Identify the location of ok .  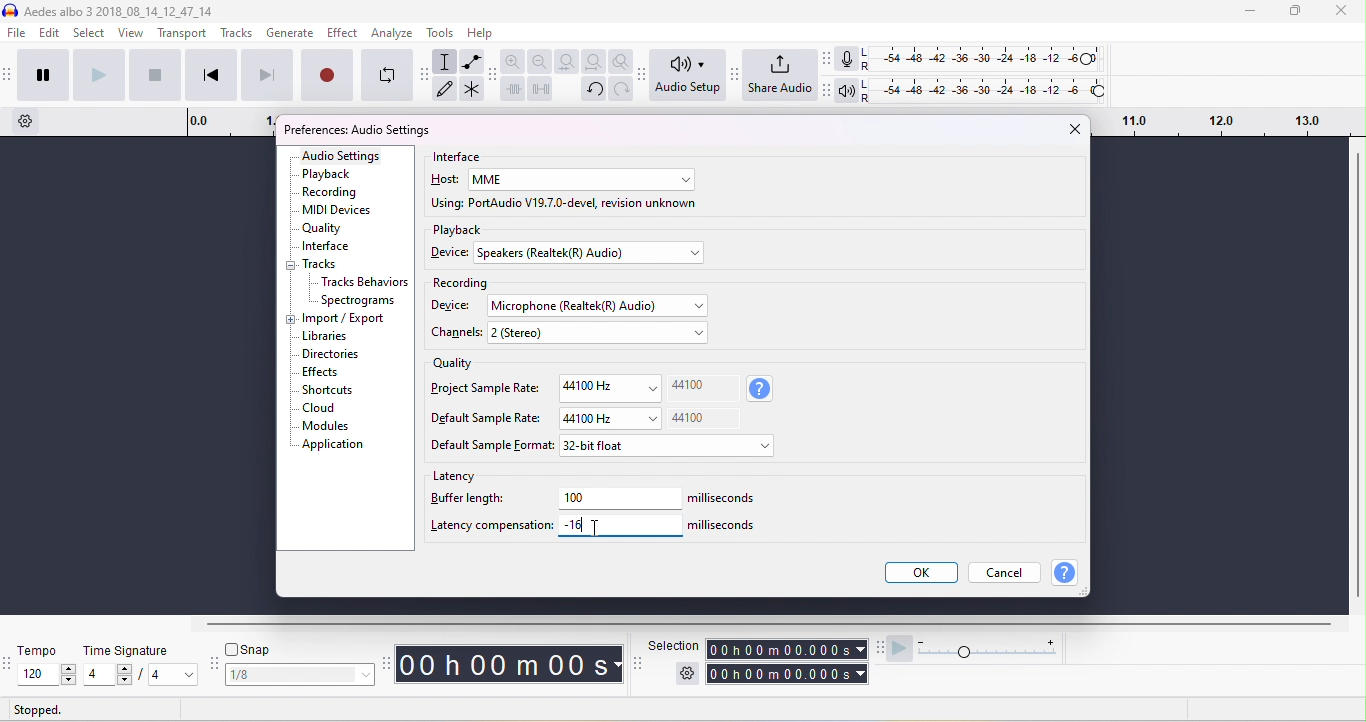
(919, 572).